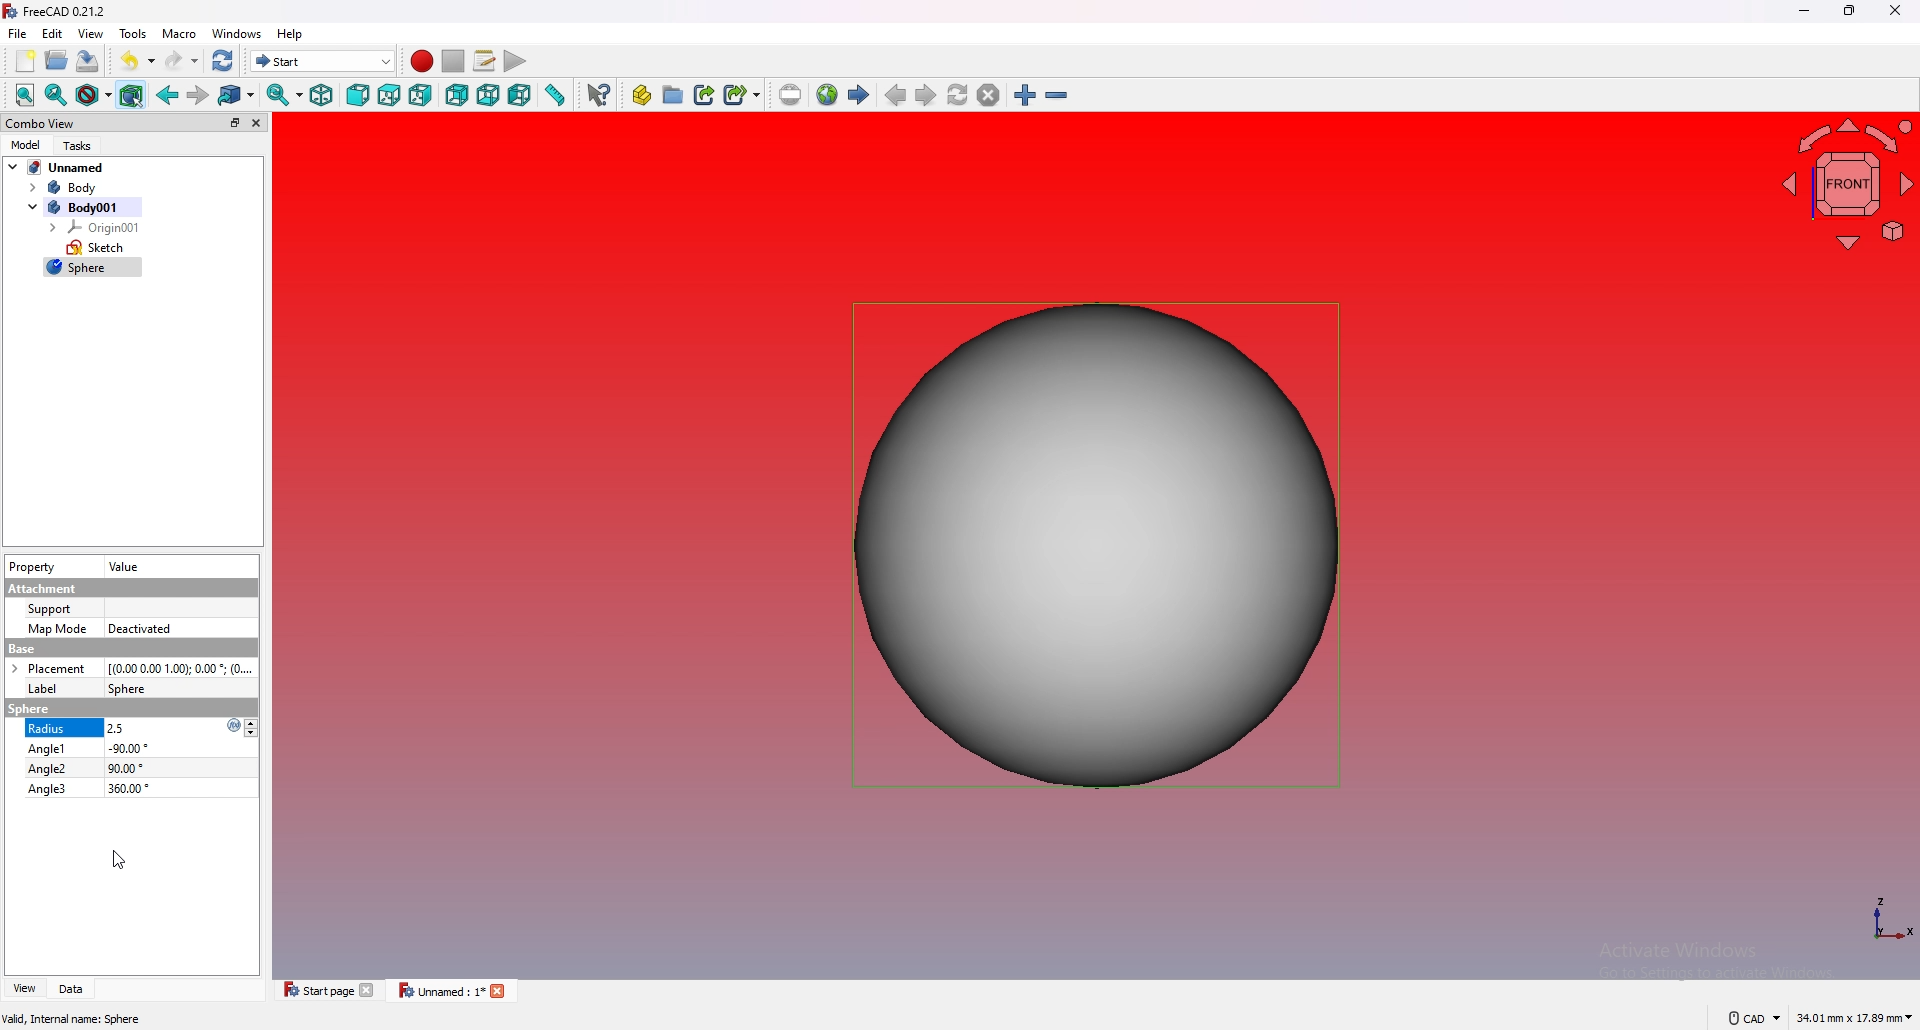  What do you see at coordinates (24, 144) in the screenshot?
I see `model` at bounding box center [24, 144].